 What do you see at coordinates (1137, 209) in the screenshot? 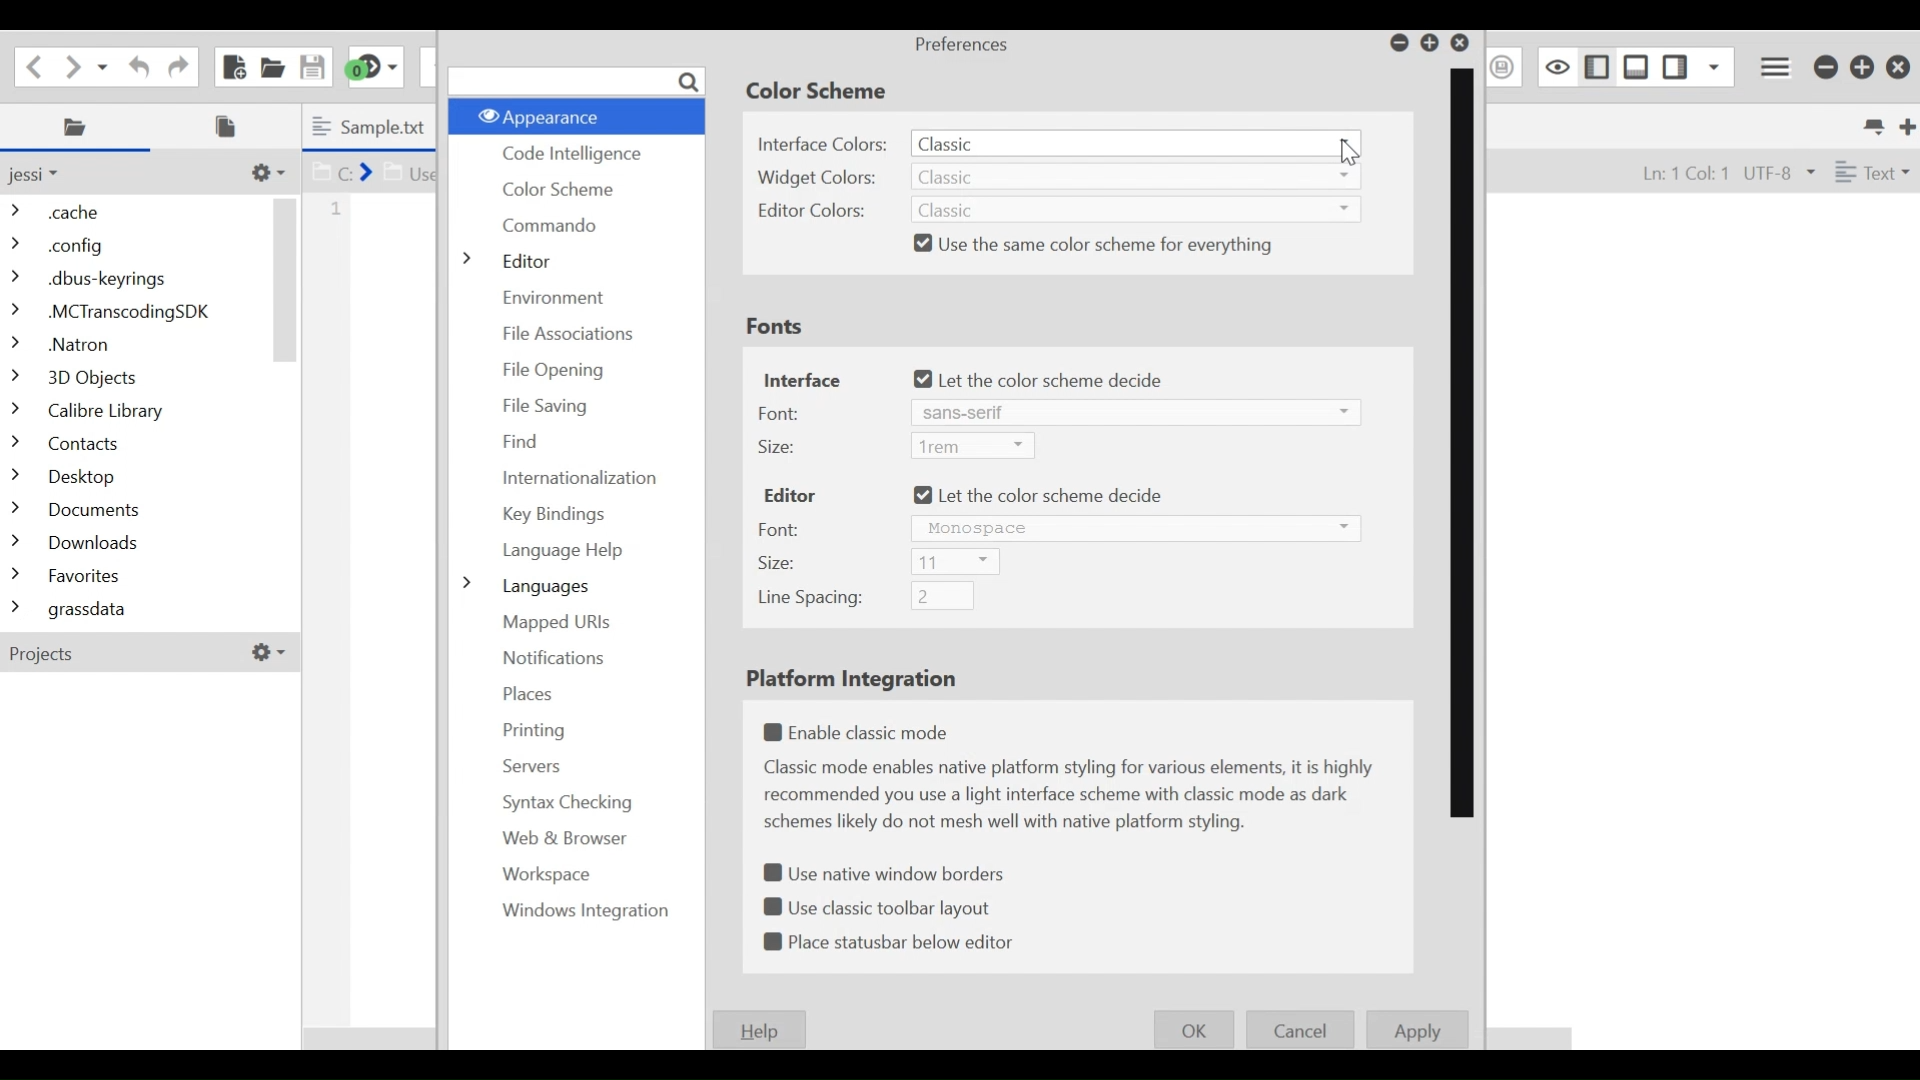
I see `Editor Colors dropdown menu` at bounding box center [1137, 209].